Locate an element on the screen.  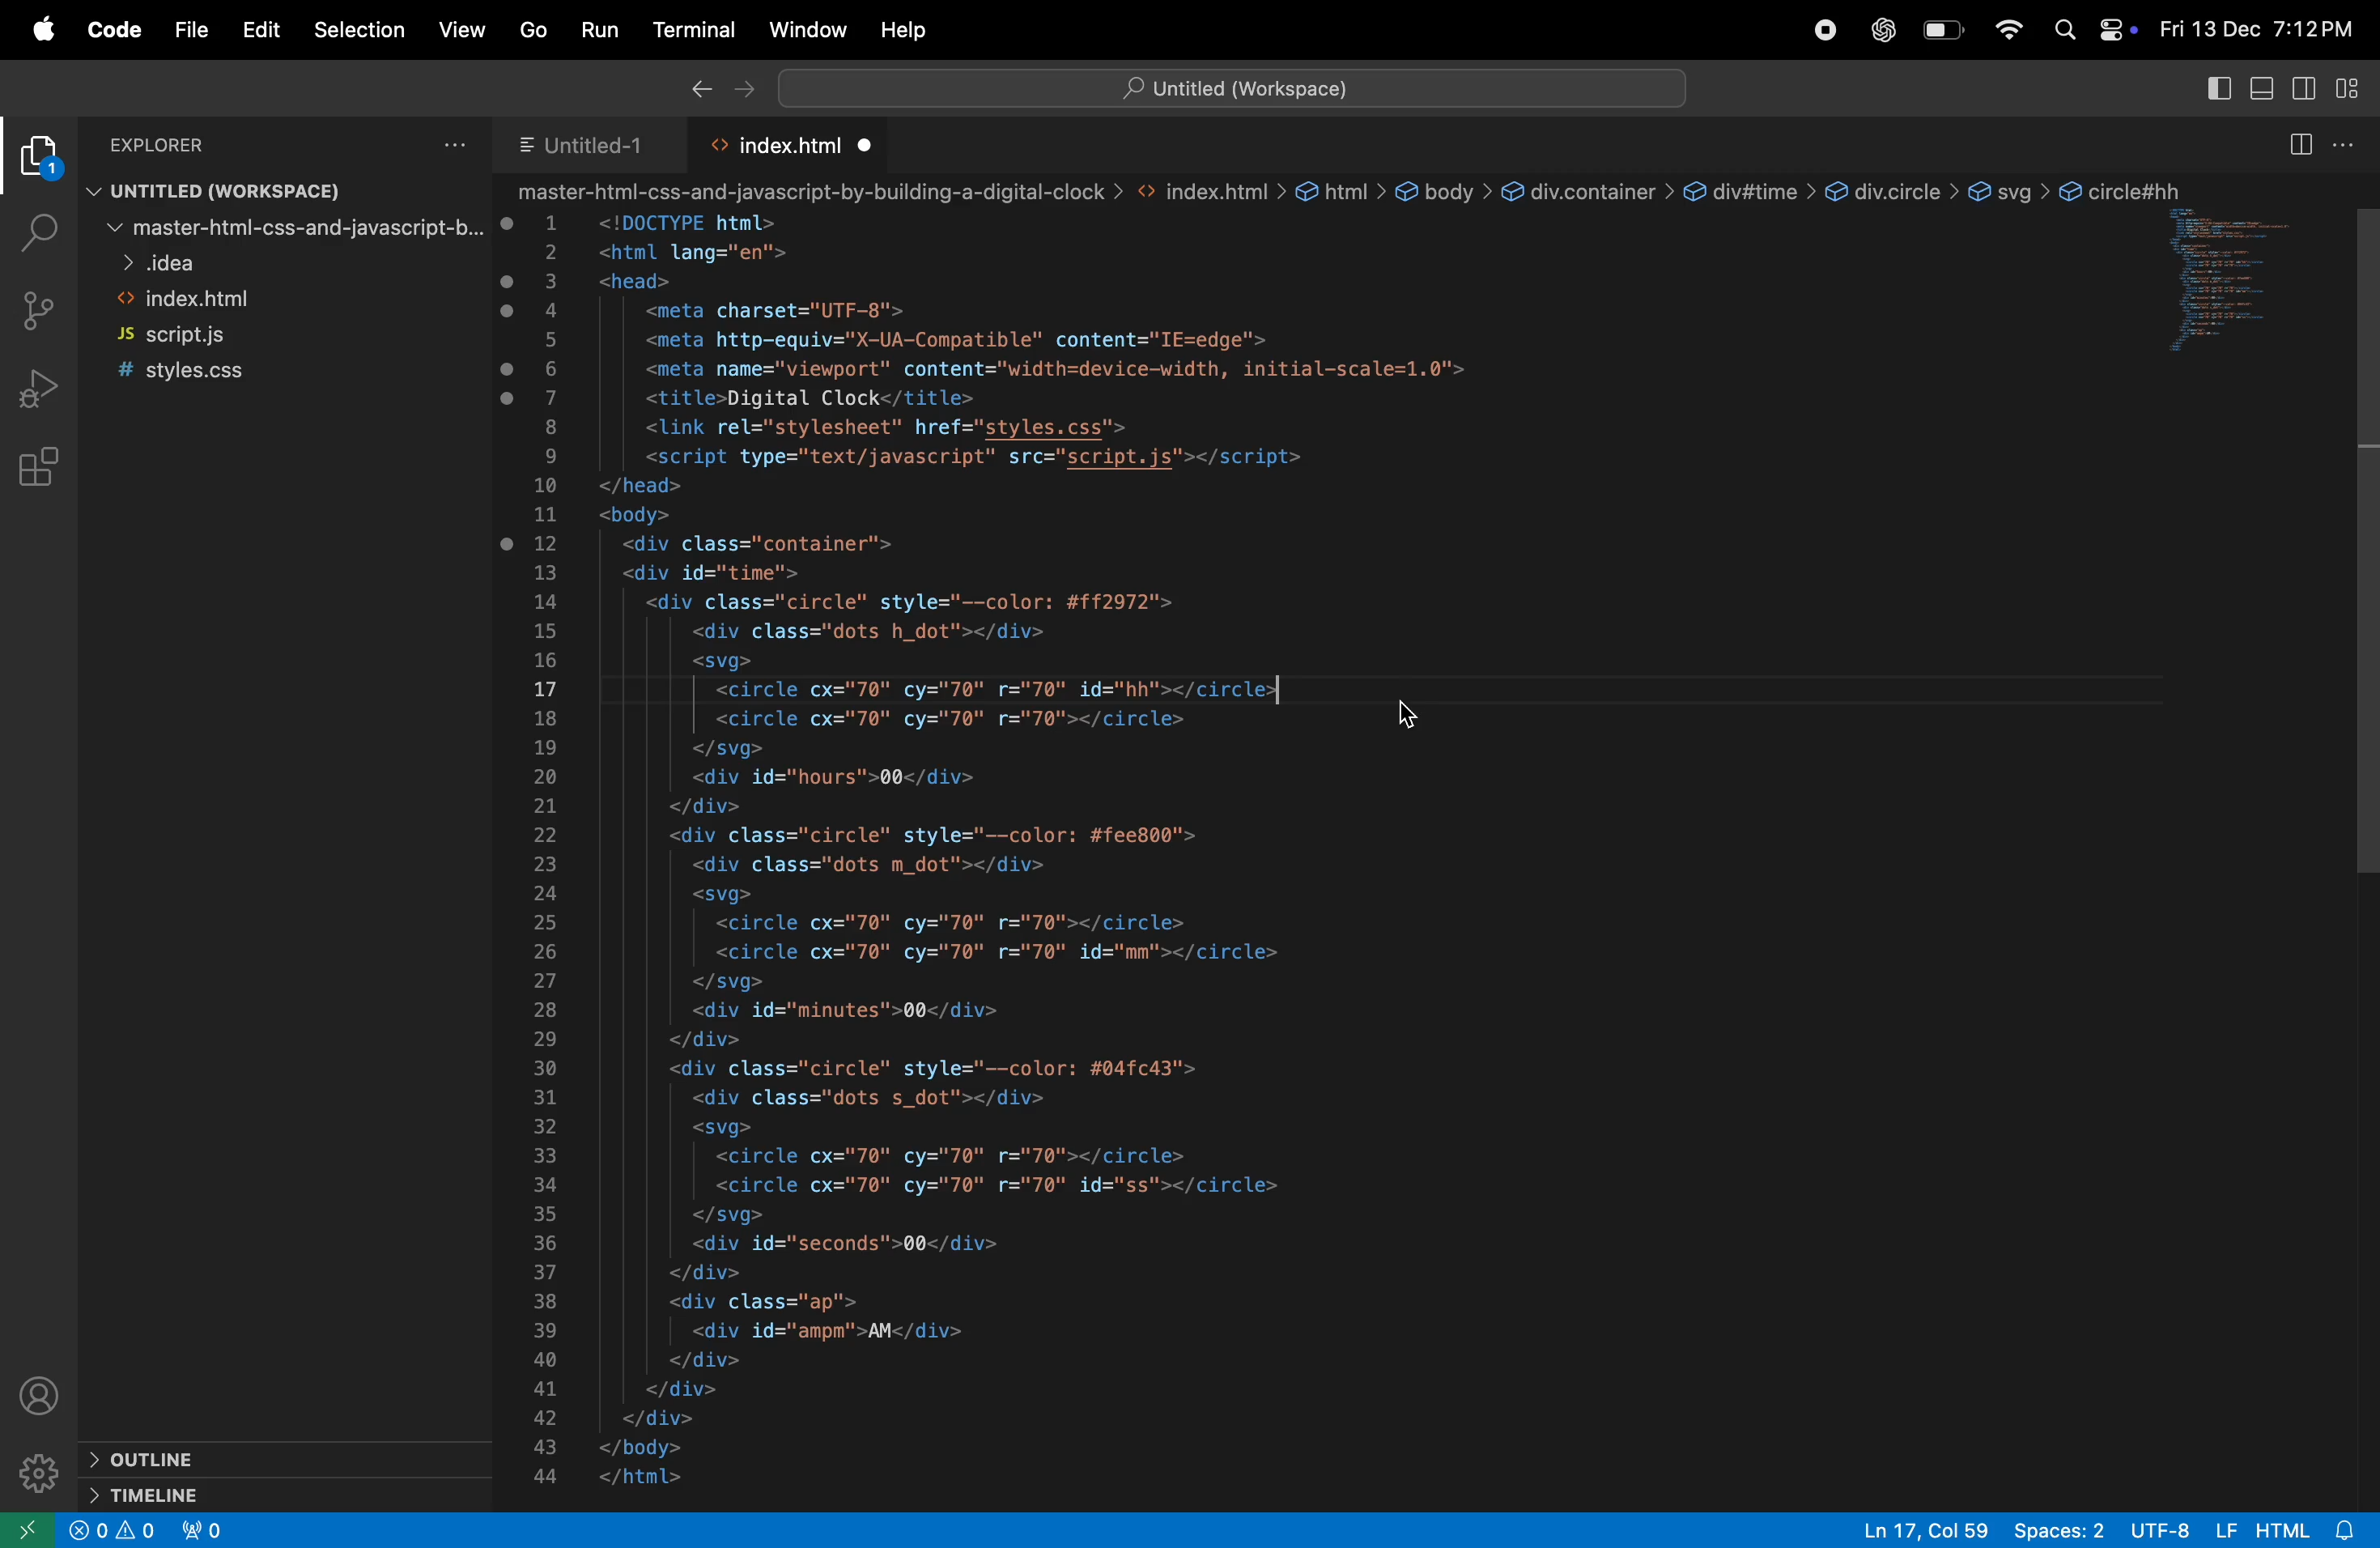
index.html tab is located at coordinates (798, 145).